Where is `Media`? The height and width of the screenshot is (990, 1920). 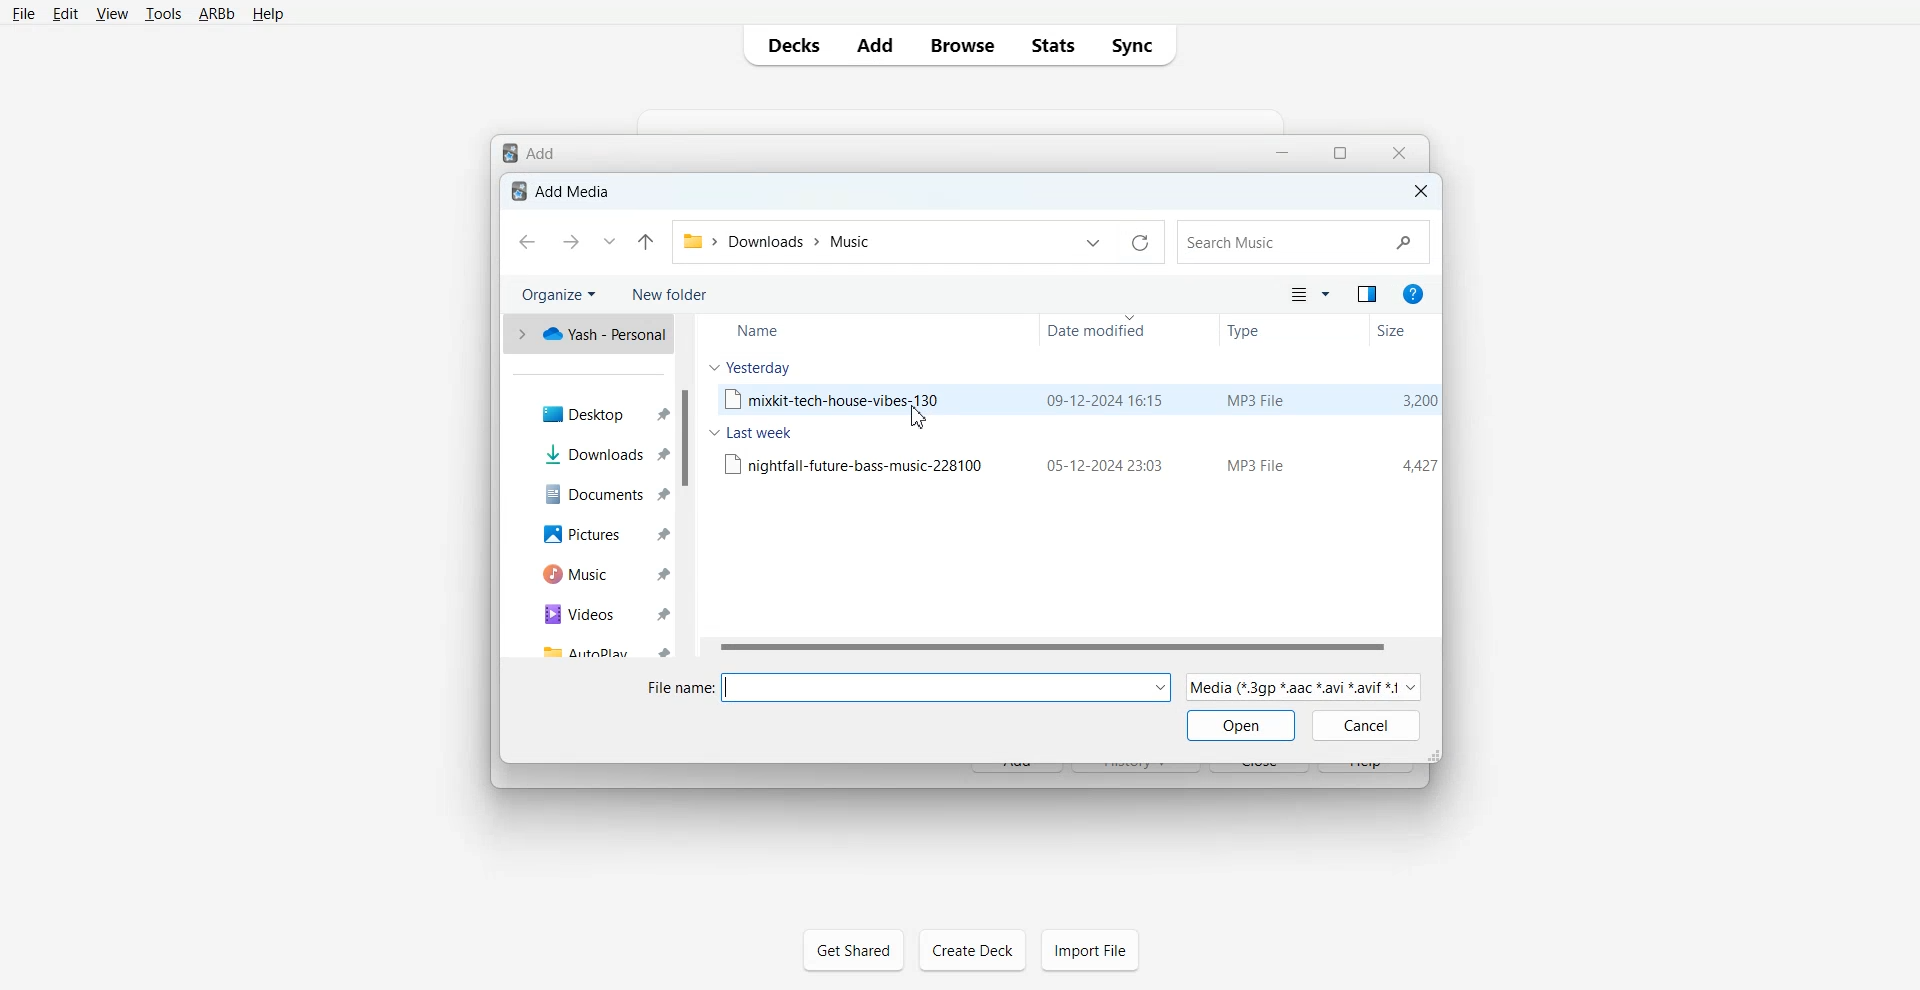
Media is located at coordinates (1305, 687).